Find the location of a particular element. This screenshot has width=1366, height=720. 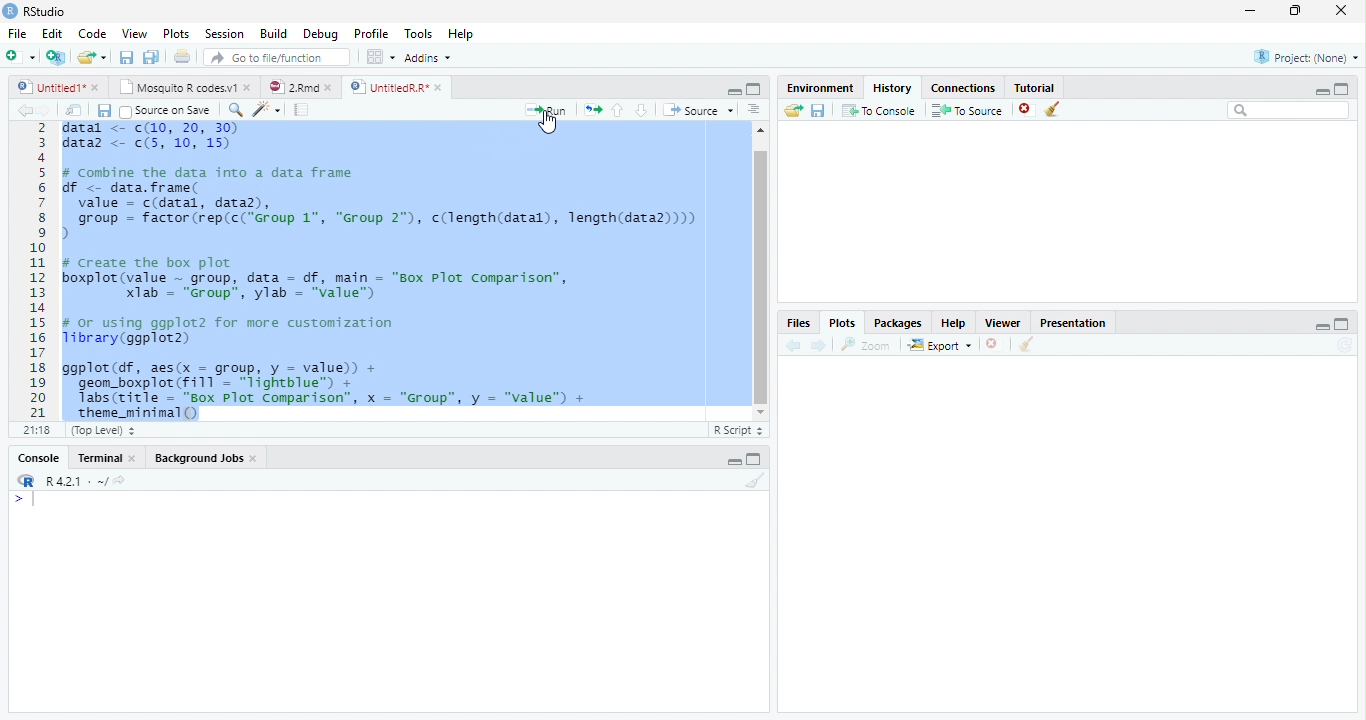

close is located at coordinates (132, 457).